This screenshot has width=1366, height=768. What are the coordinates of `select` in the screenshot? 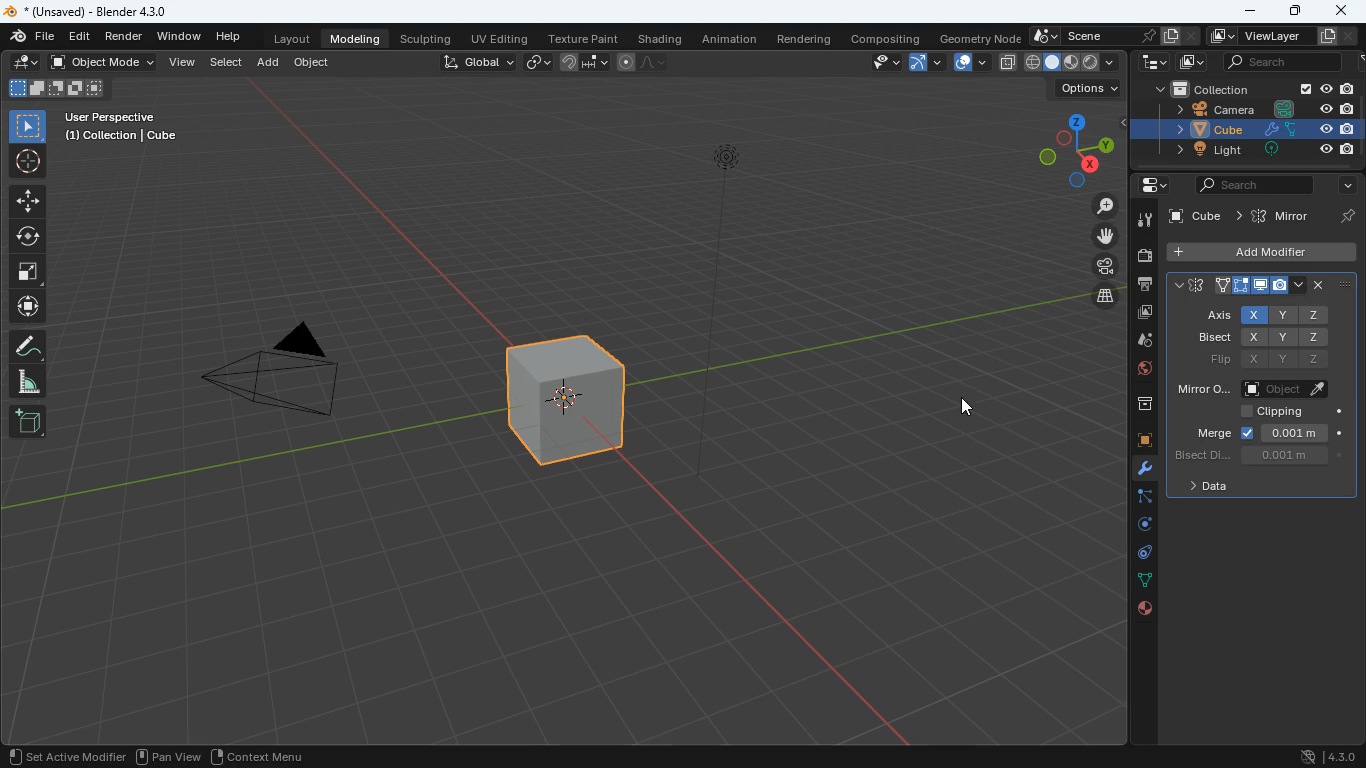 It's located at (227, 62).